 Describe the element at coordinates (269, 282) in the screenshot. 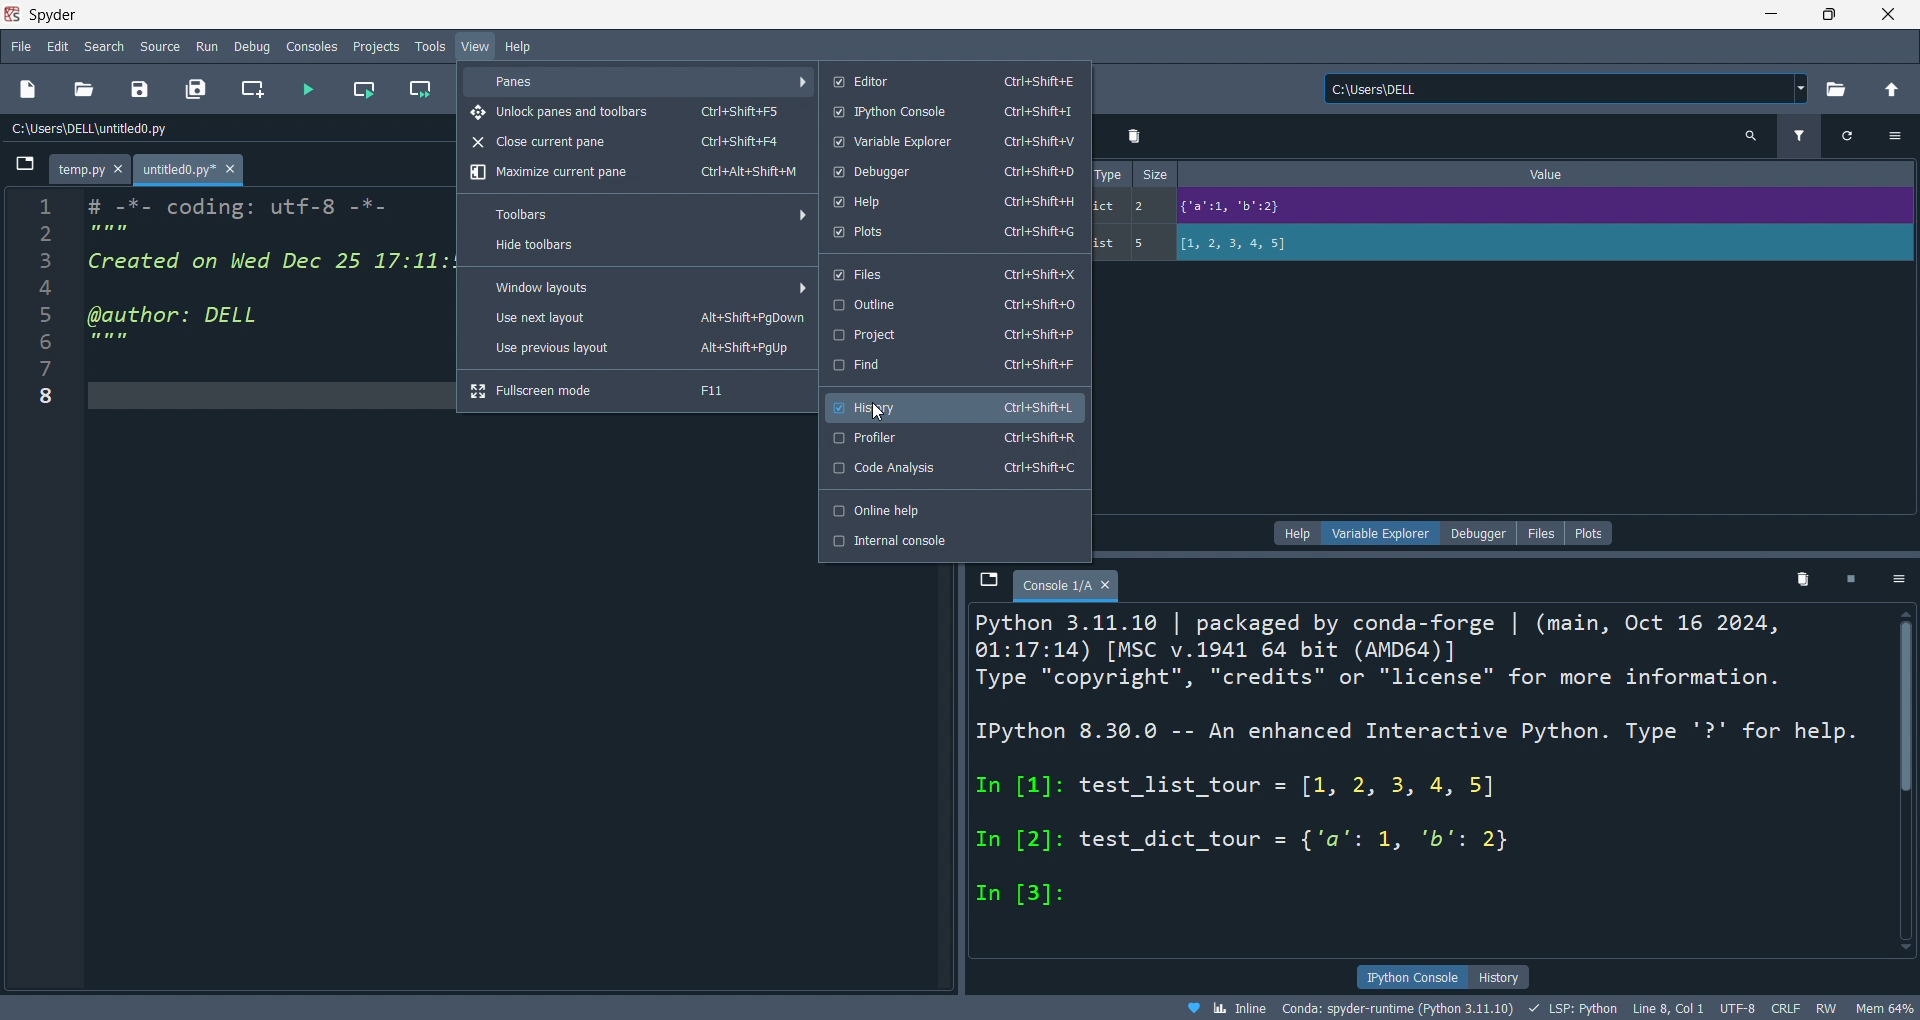

I see `editor pane` at that location.